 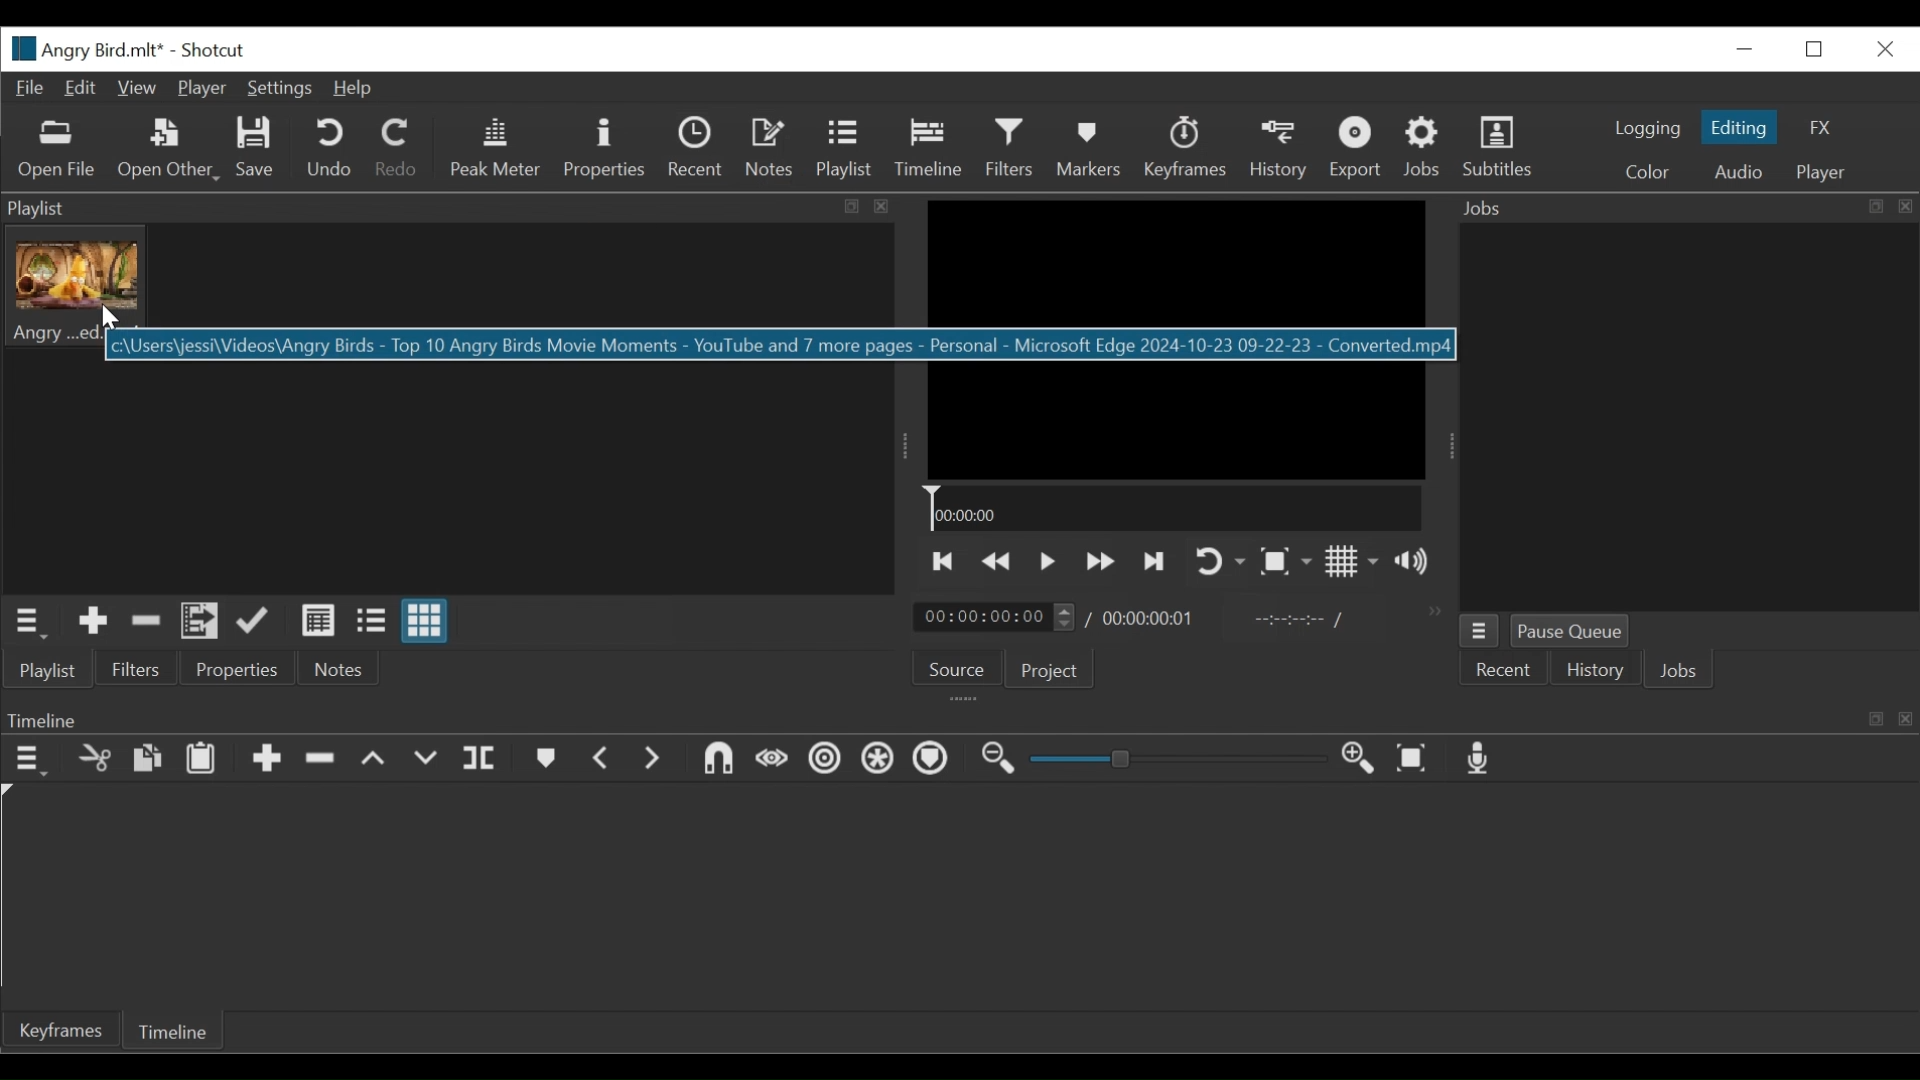 What do you see at coordinates (26, 758) in the screenshot?
I see `Timeline menu` at bounding box center [26, 758].